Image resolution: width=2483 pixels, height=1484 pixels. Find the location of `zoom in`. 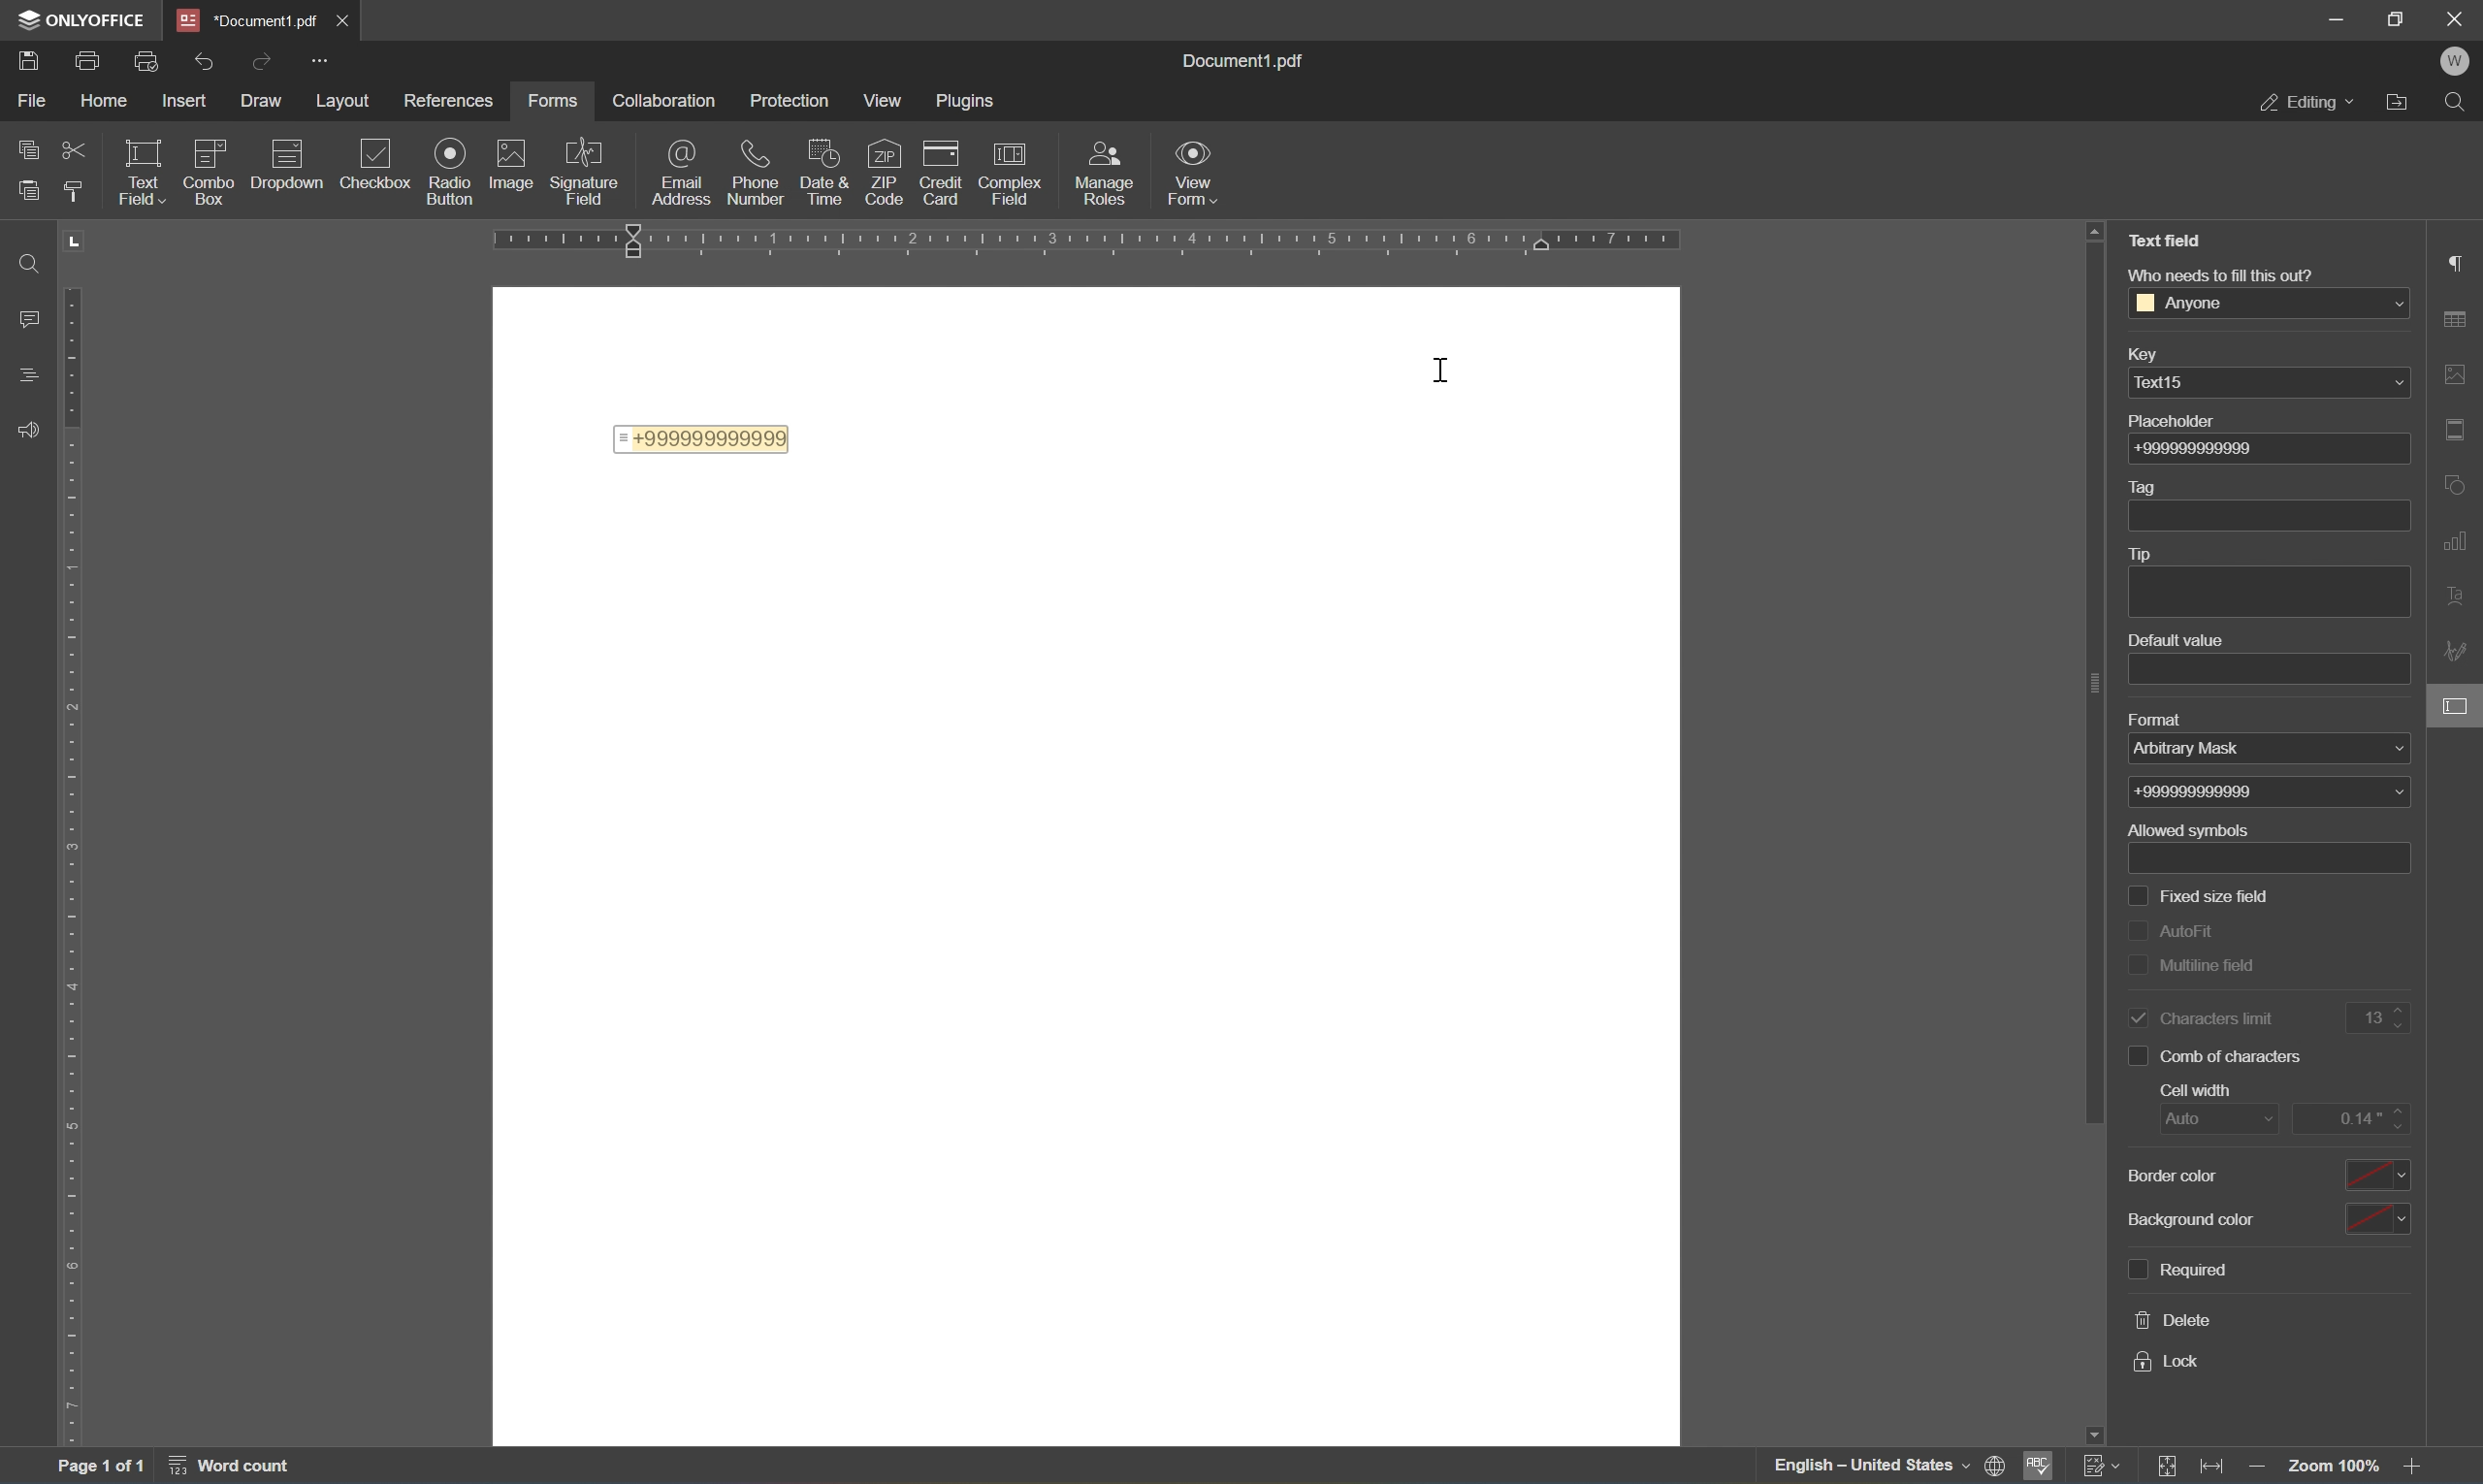

zoom in is located at coordinates (2420, 1469).